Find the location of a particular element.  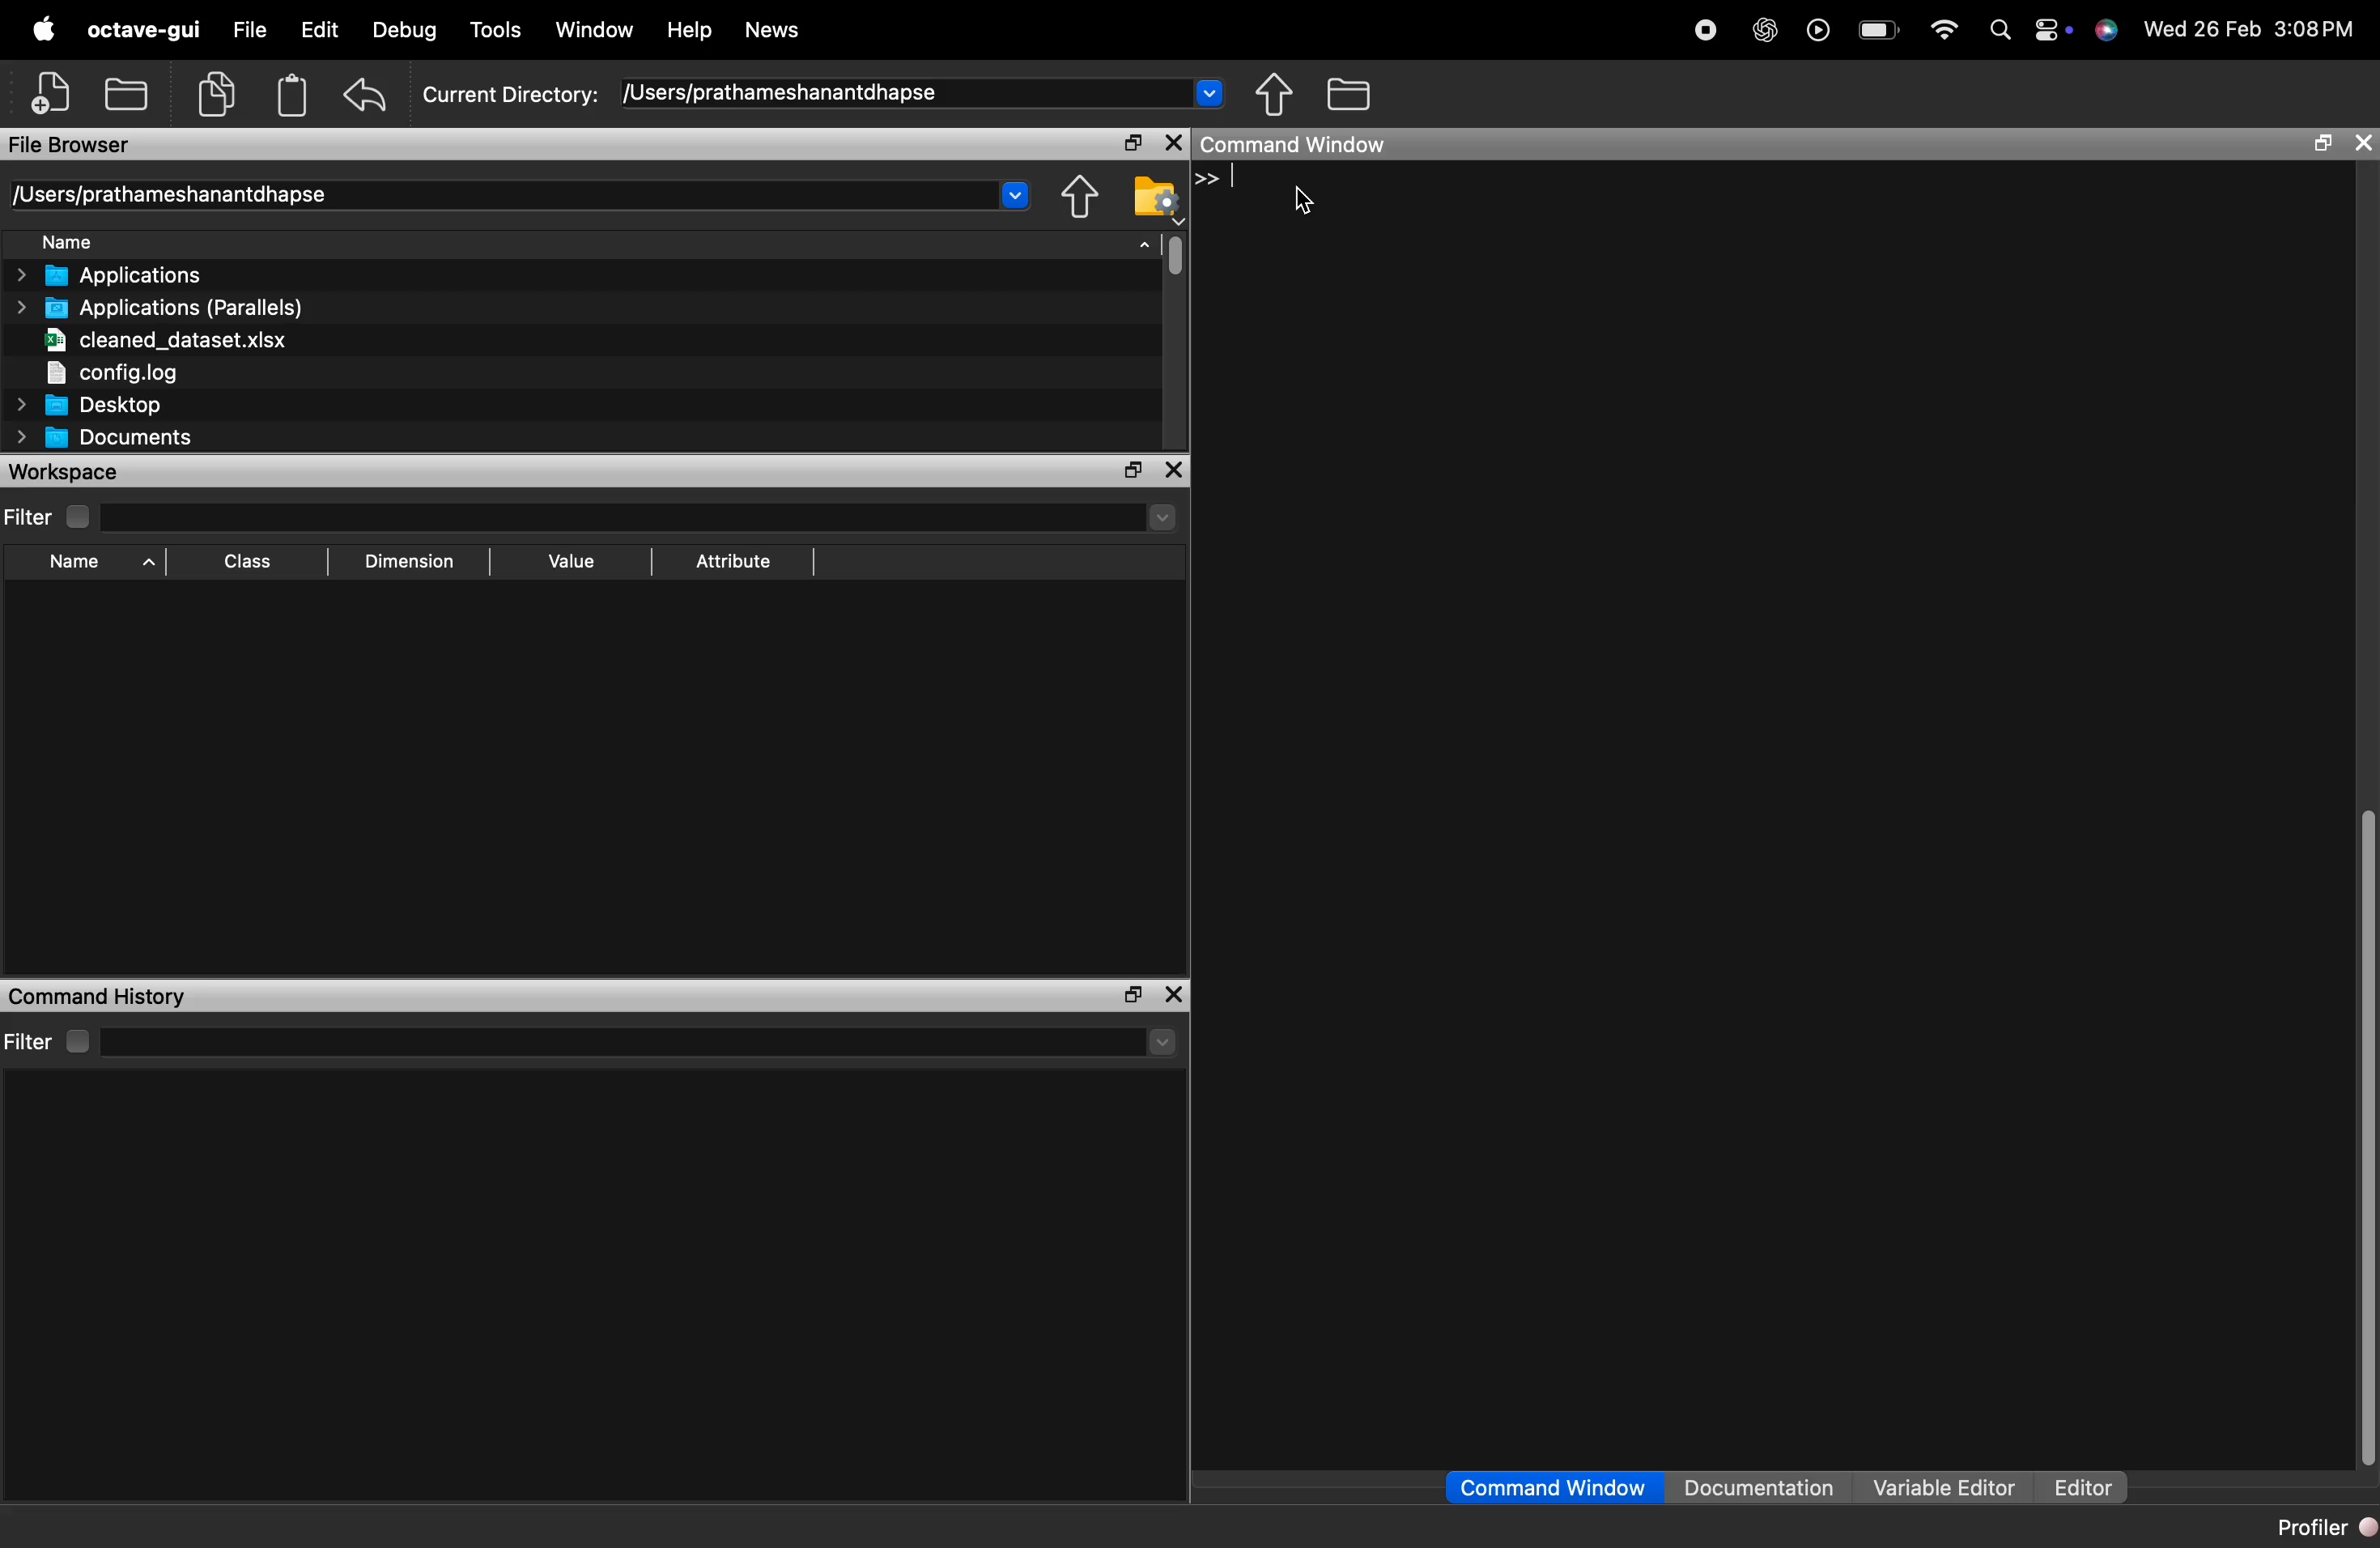

Wed is located at coordinates (2159, 27).